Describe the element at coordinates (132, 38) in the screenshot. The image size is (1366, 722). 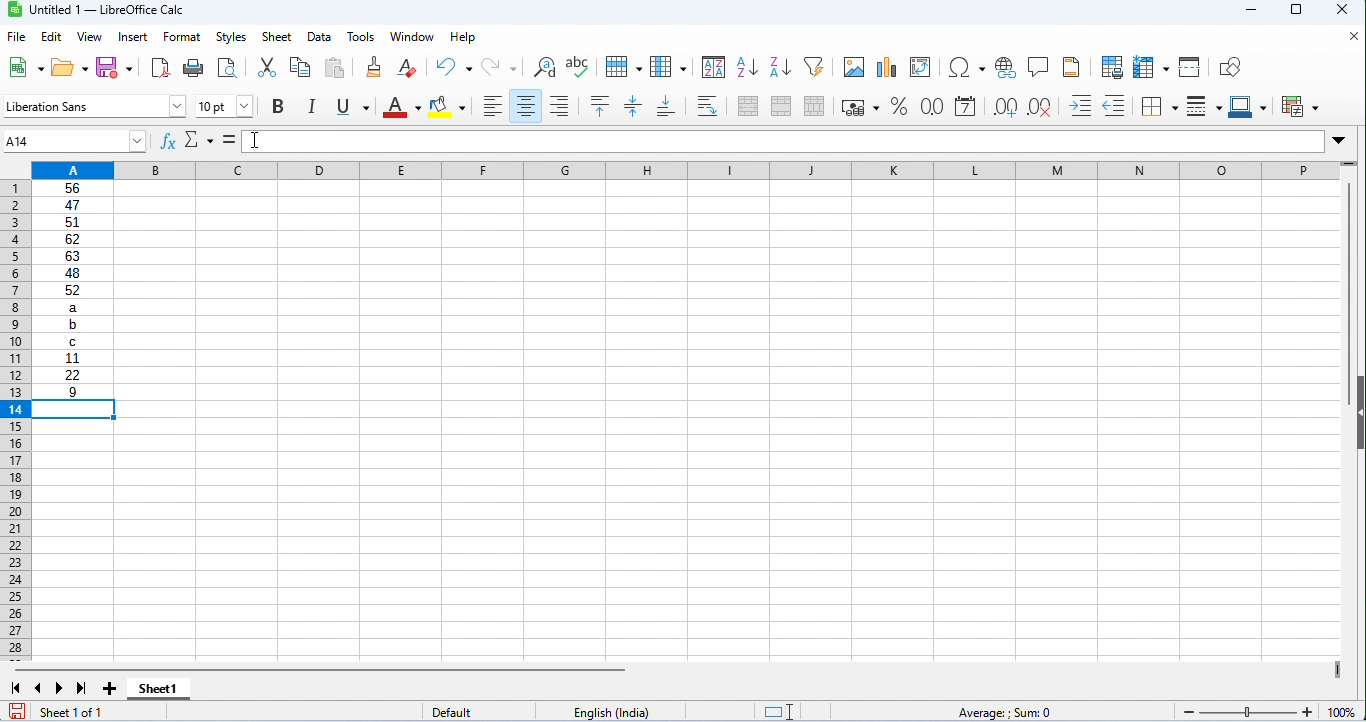
I see `insert` at that location.